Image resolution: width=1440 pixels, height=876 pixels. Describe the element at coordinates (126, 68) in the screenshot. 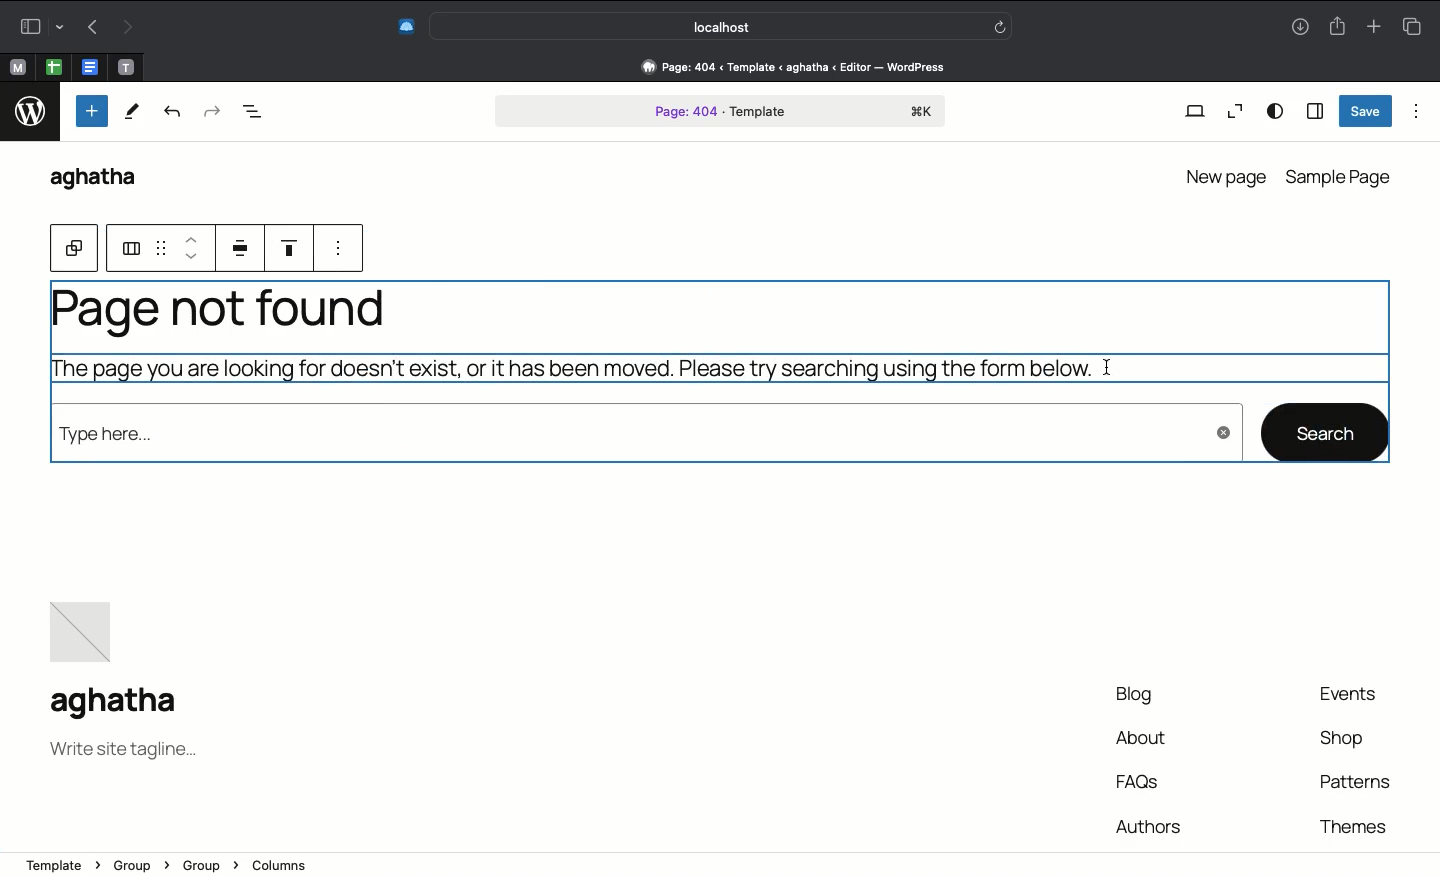

I see `open tab` at that location.